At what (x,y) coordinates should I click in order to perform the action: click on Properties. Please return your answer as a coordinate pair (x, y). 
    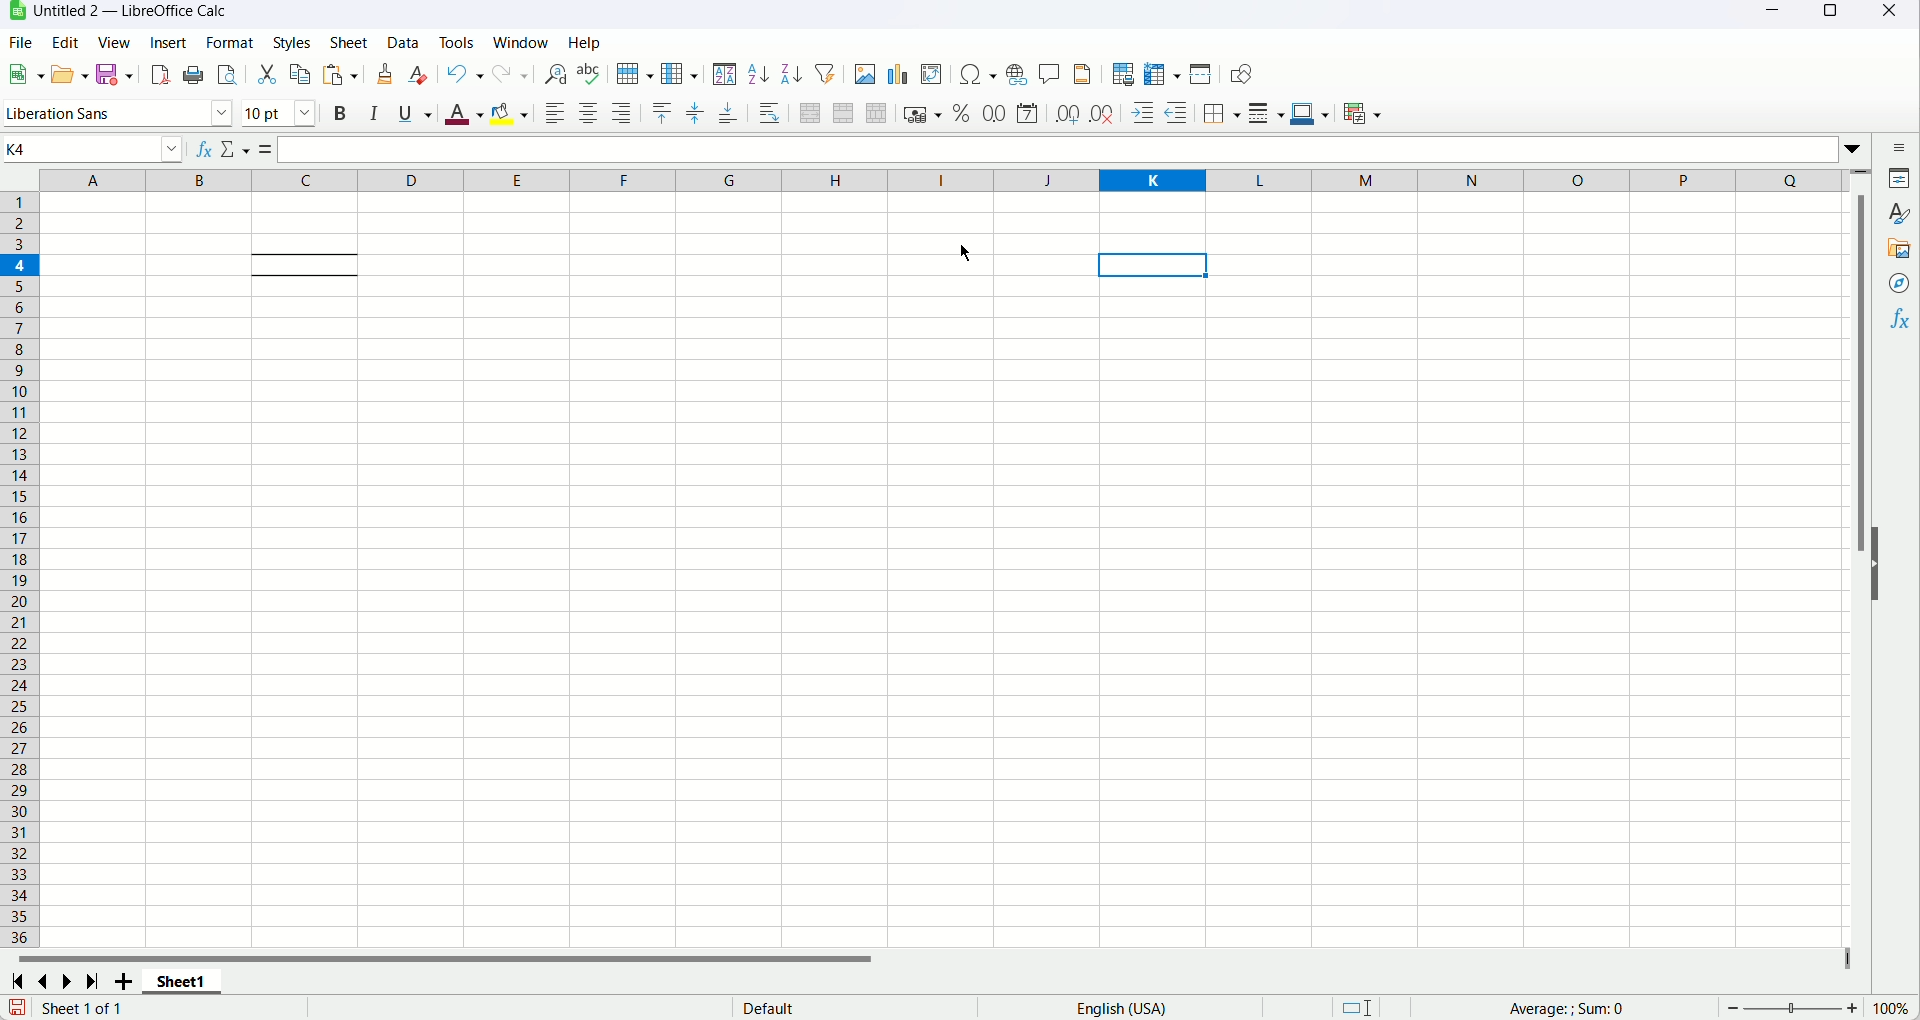
    Looking at the image, I should click on (1898, 178).